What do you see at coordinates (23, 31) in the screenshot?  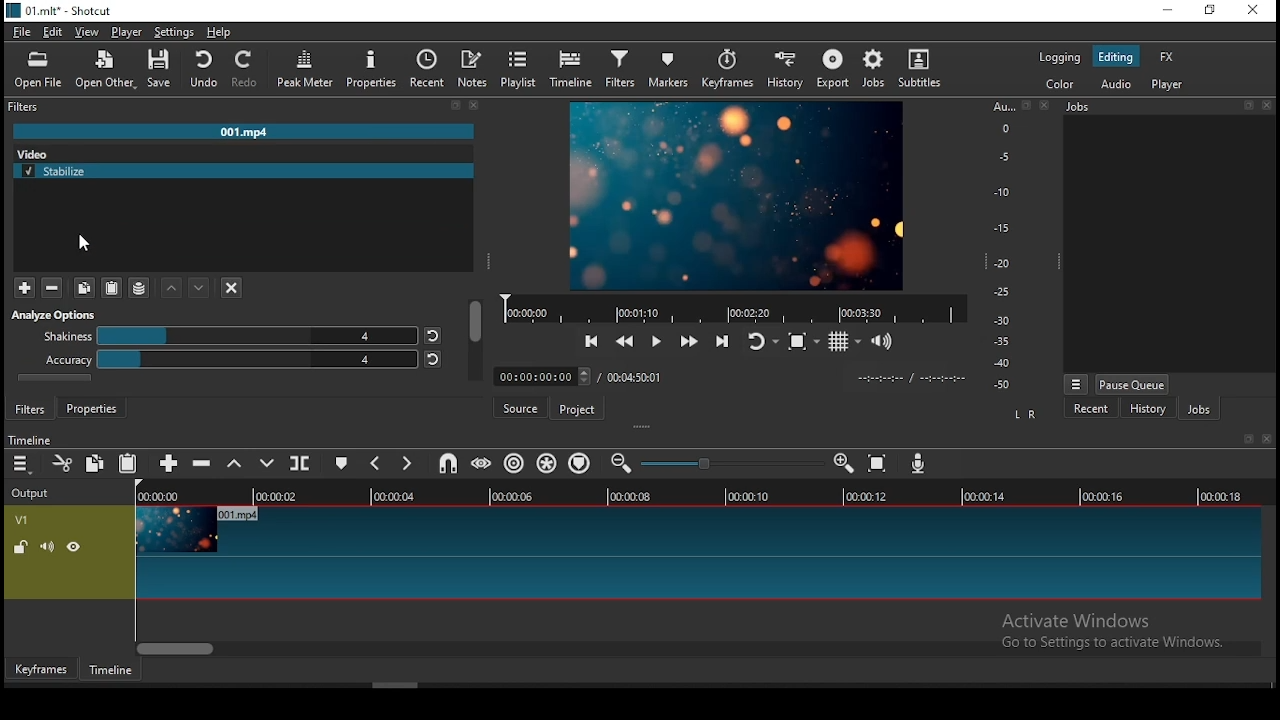 I see `file` at bounding box center [23, 31].